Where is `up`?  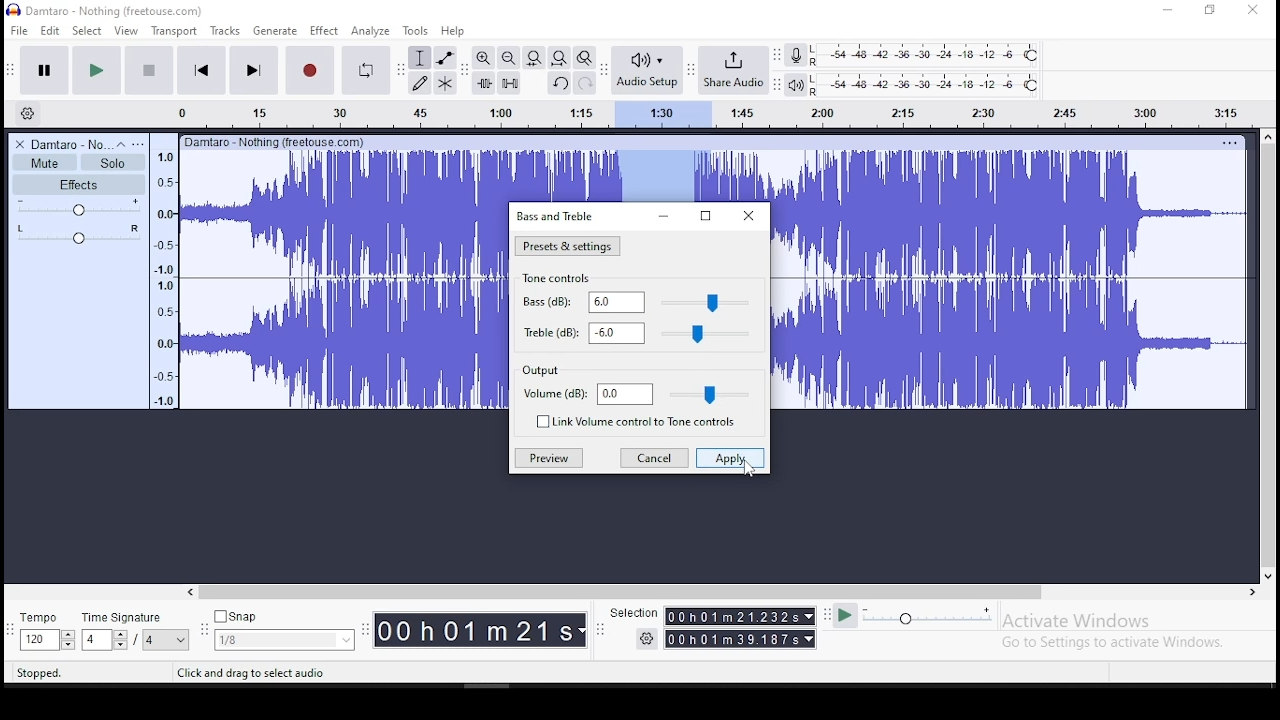
up is located at coordinates (1267, 136).